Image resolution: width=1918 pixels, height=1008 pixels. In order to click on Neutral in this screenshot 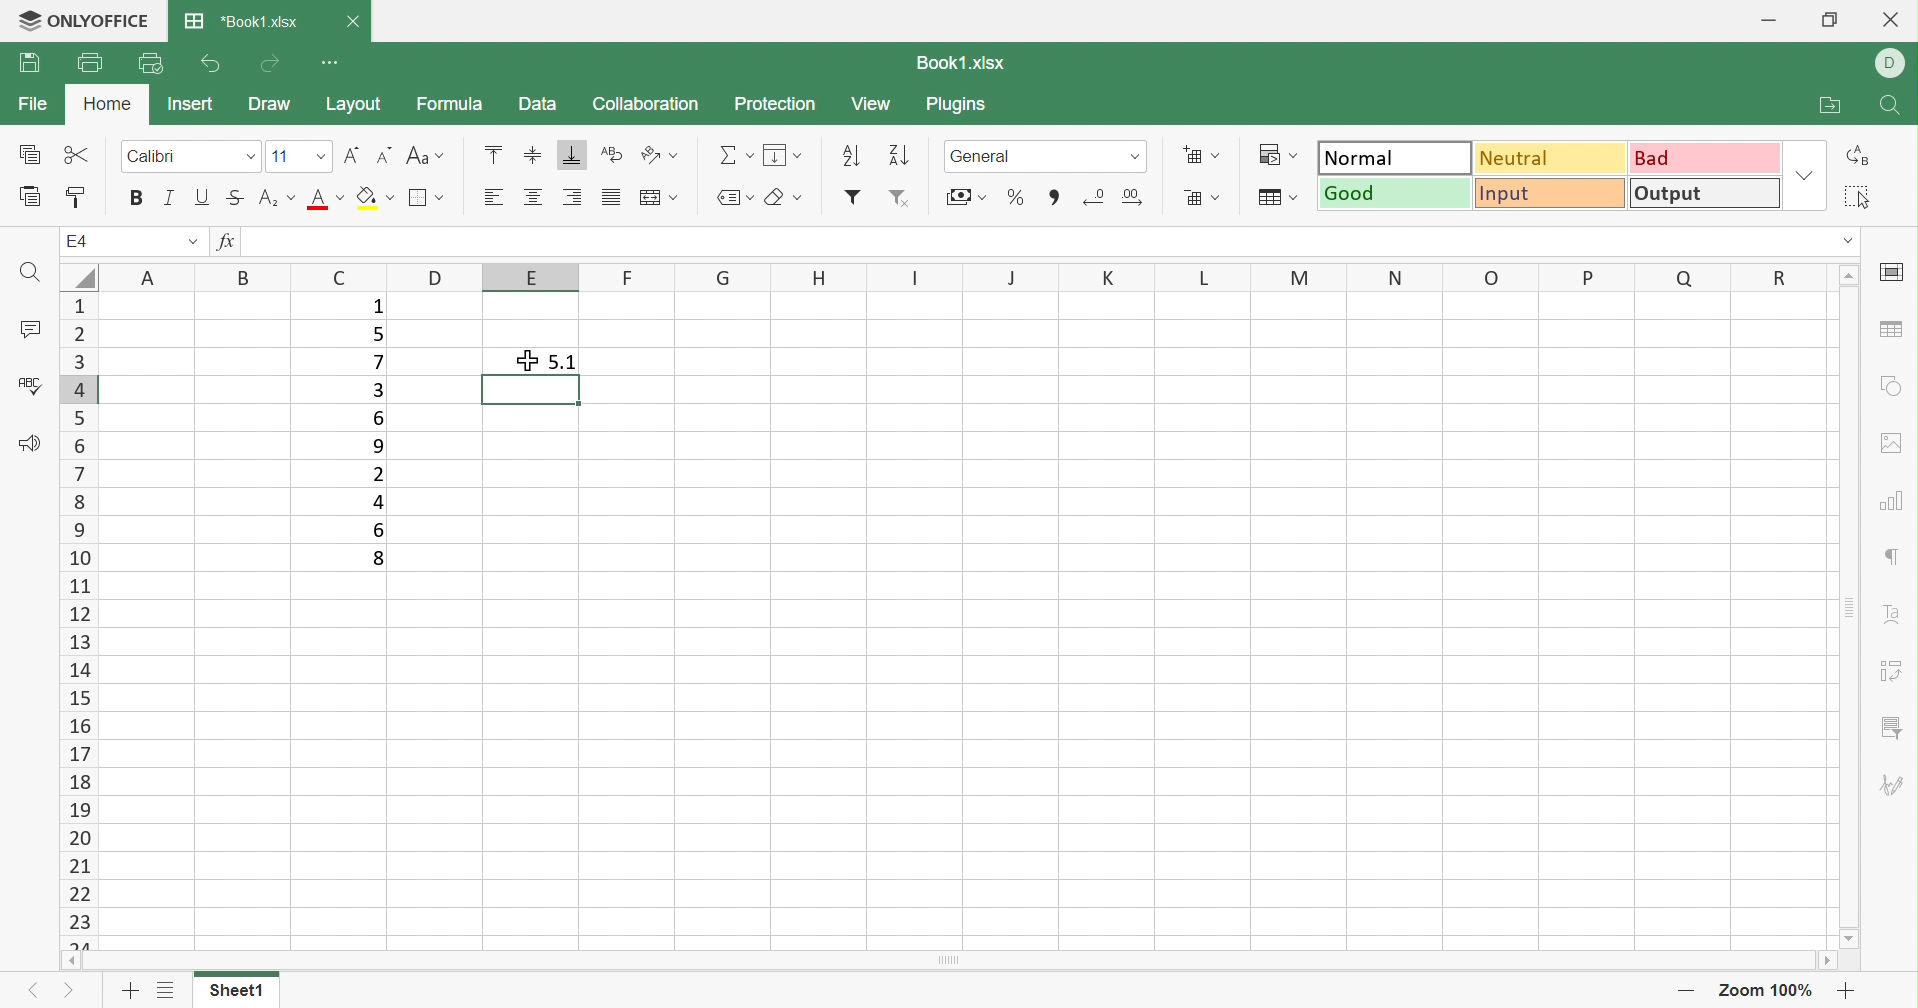, I will do `click(1549, 160)`.